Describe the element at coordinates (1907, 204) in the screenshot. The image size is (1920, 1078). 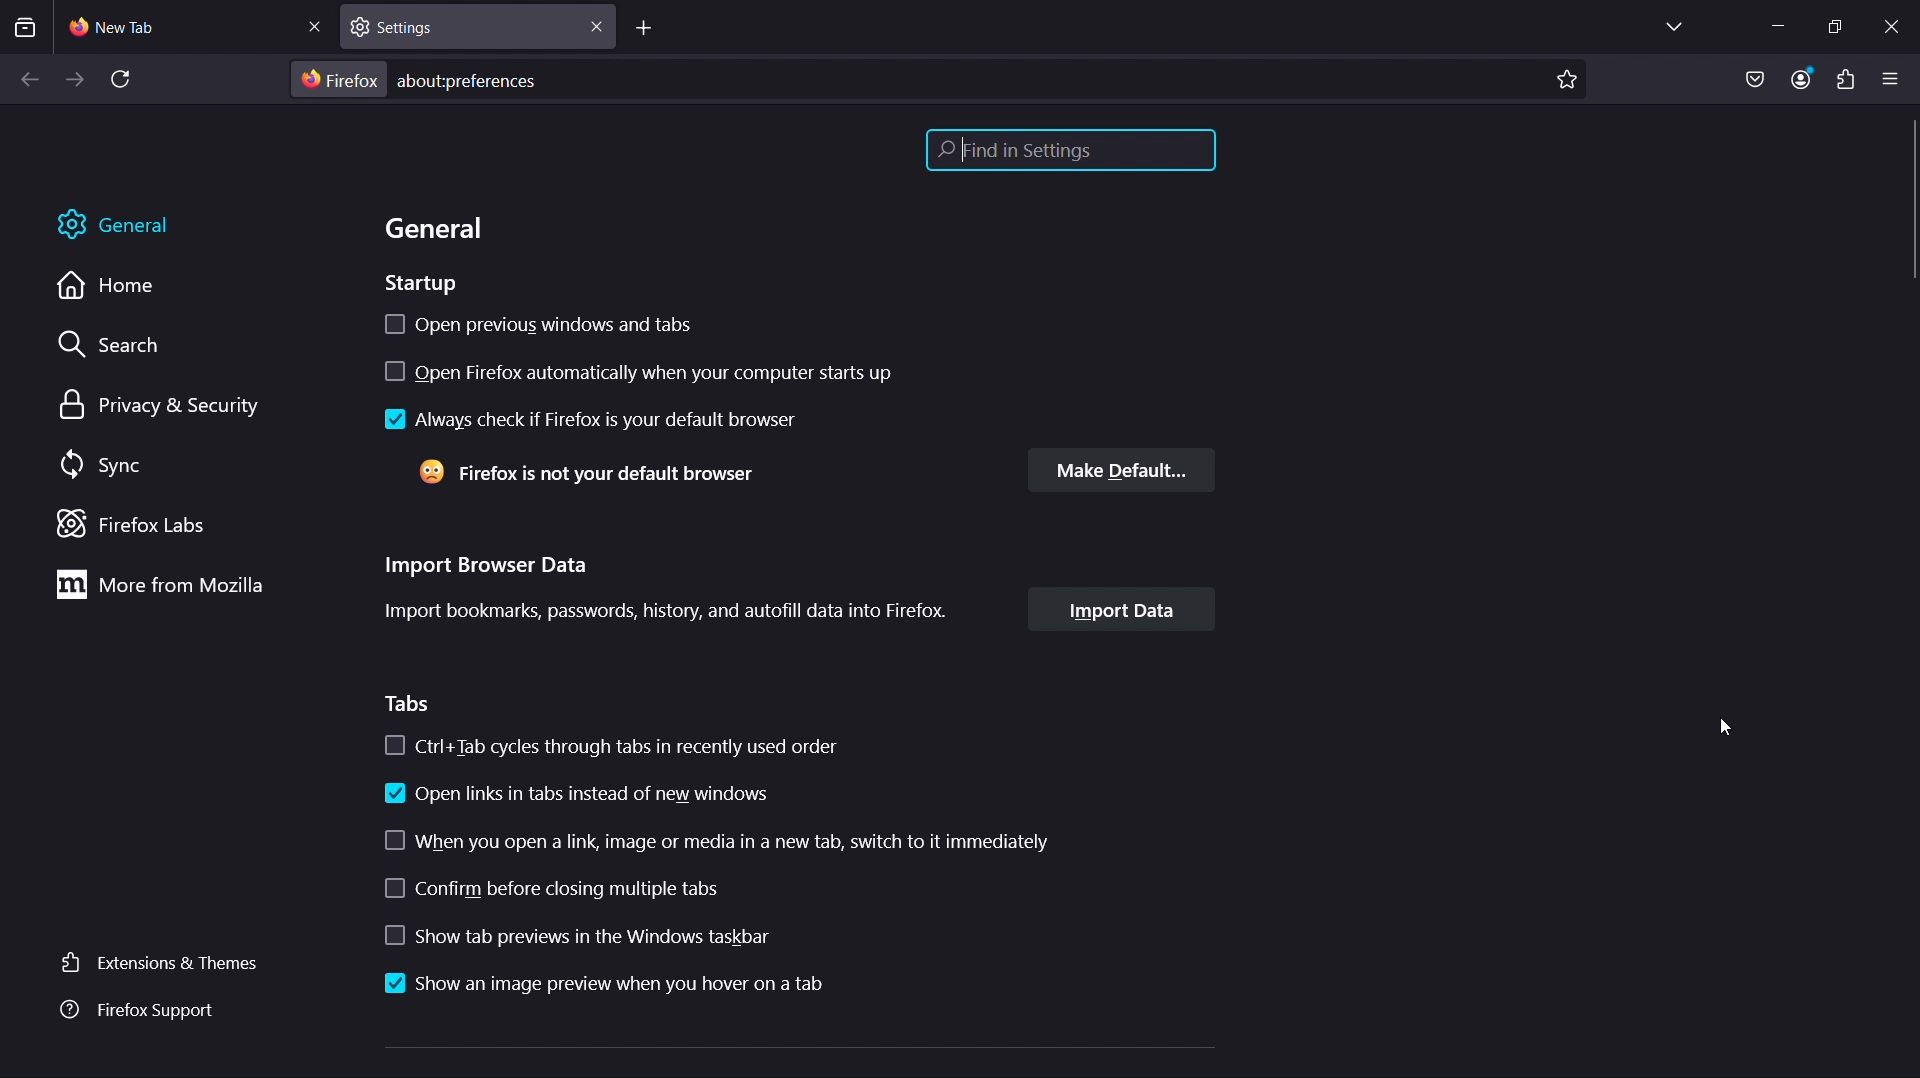
I see `Scrollbar` at that location.